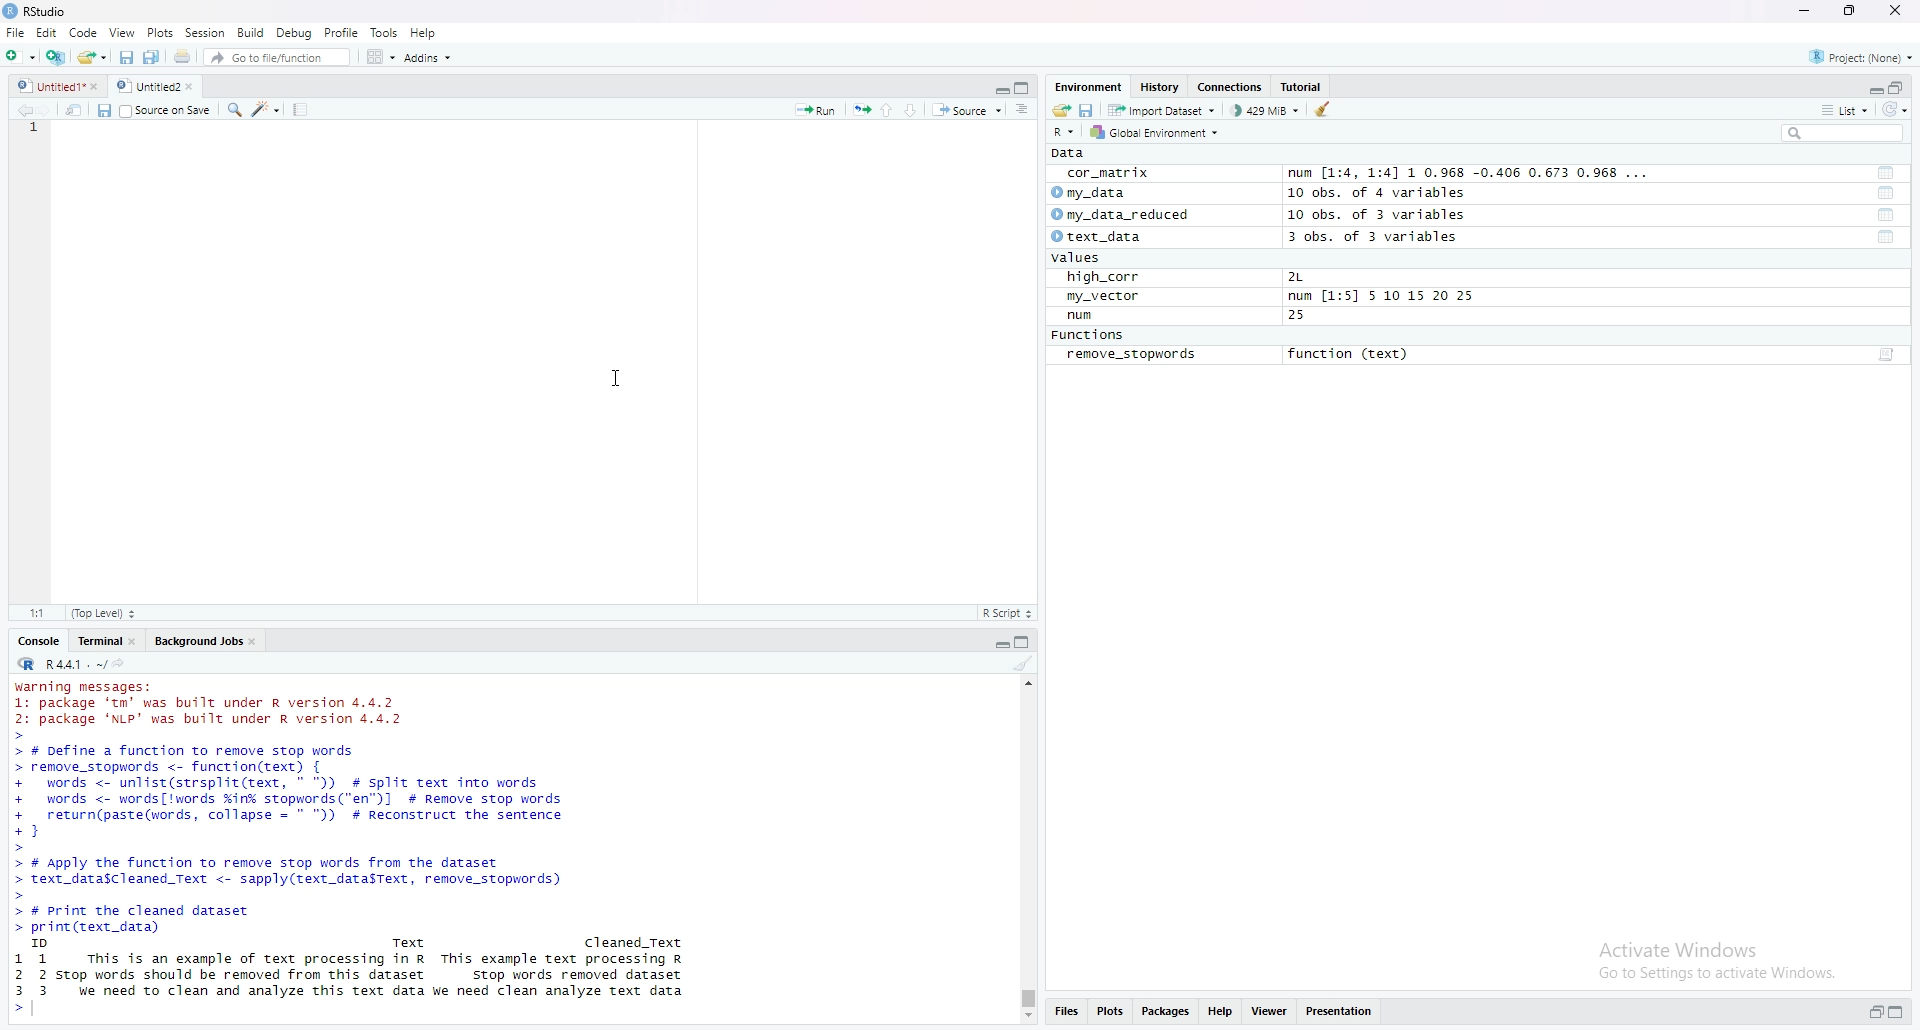 The width and height of the screenshot is (1920, 1030). Describe the element at coordinates (266, 57) in the screenshot. I see `Go to file/function` at that location.